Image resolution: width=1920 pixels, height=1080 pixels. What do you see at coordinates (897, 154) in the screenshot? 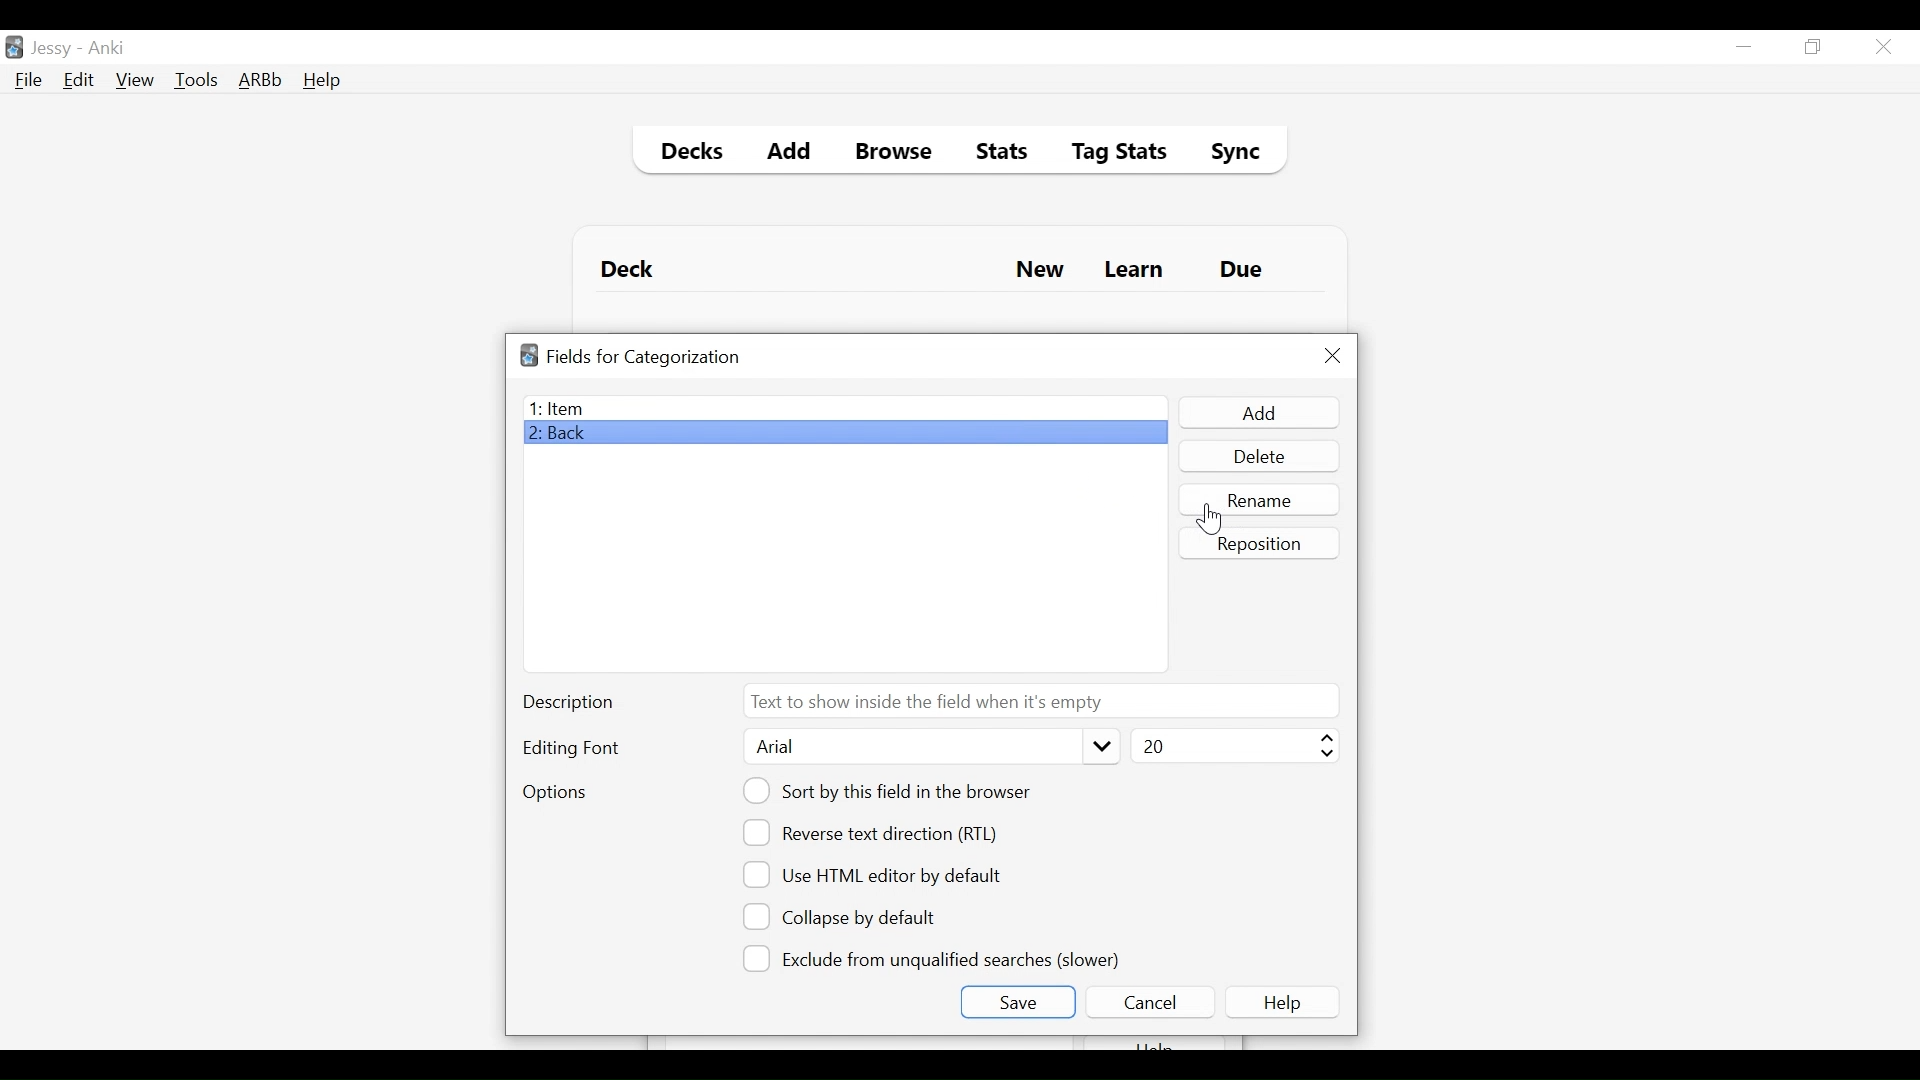
I see `Browse` at bounding box center [897, 154].